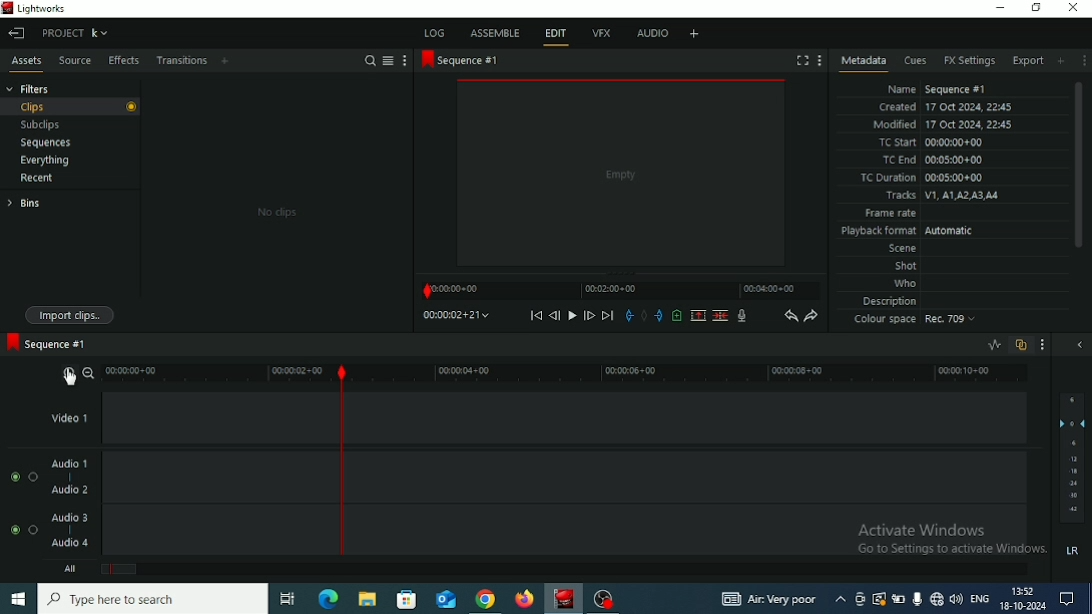 The height and width of the screenshot is (614, 1092). What do you see at coordinates (627, 317) in the screenshot?
I see `Add an 'in' mark at the current position` at bounding box center [627, 317].